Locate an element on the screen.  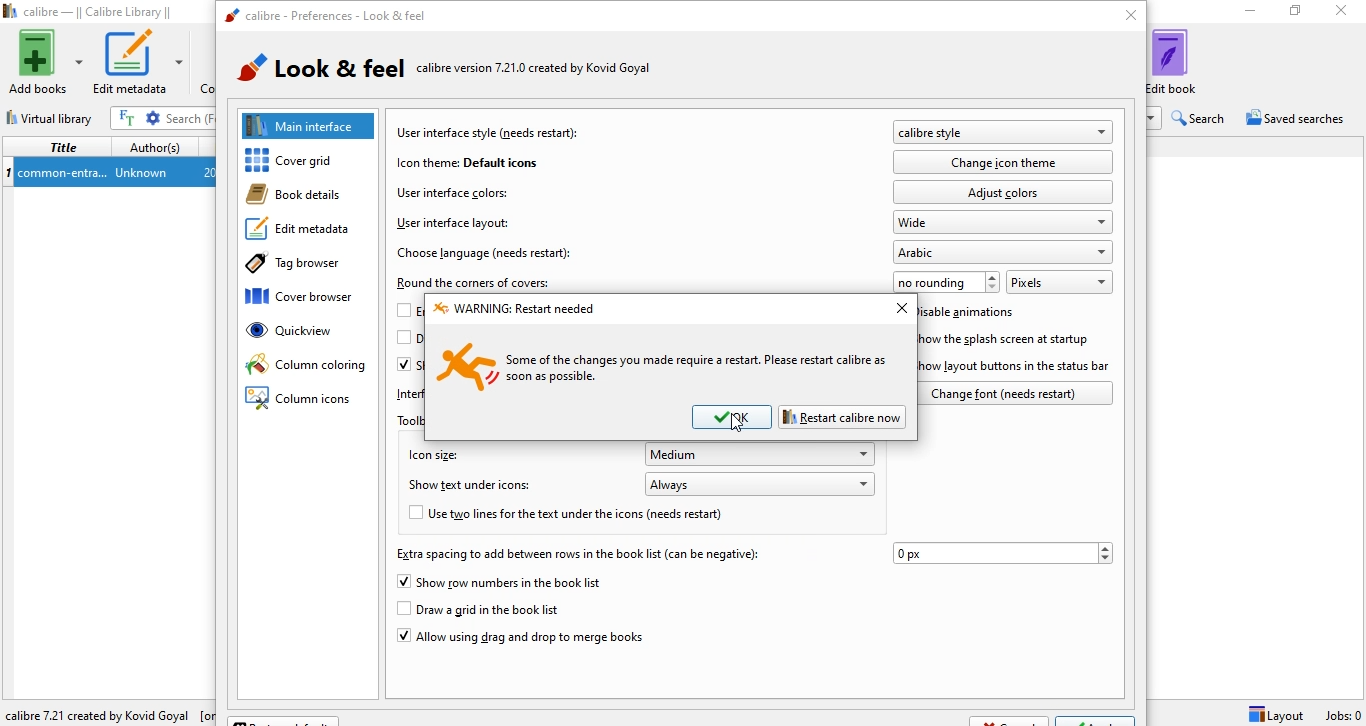
book details is located at coordinates (303, 195).